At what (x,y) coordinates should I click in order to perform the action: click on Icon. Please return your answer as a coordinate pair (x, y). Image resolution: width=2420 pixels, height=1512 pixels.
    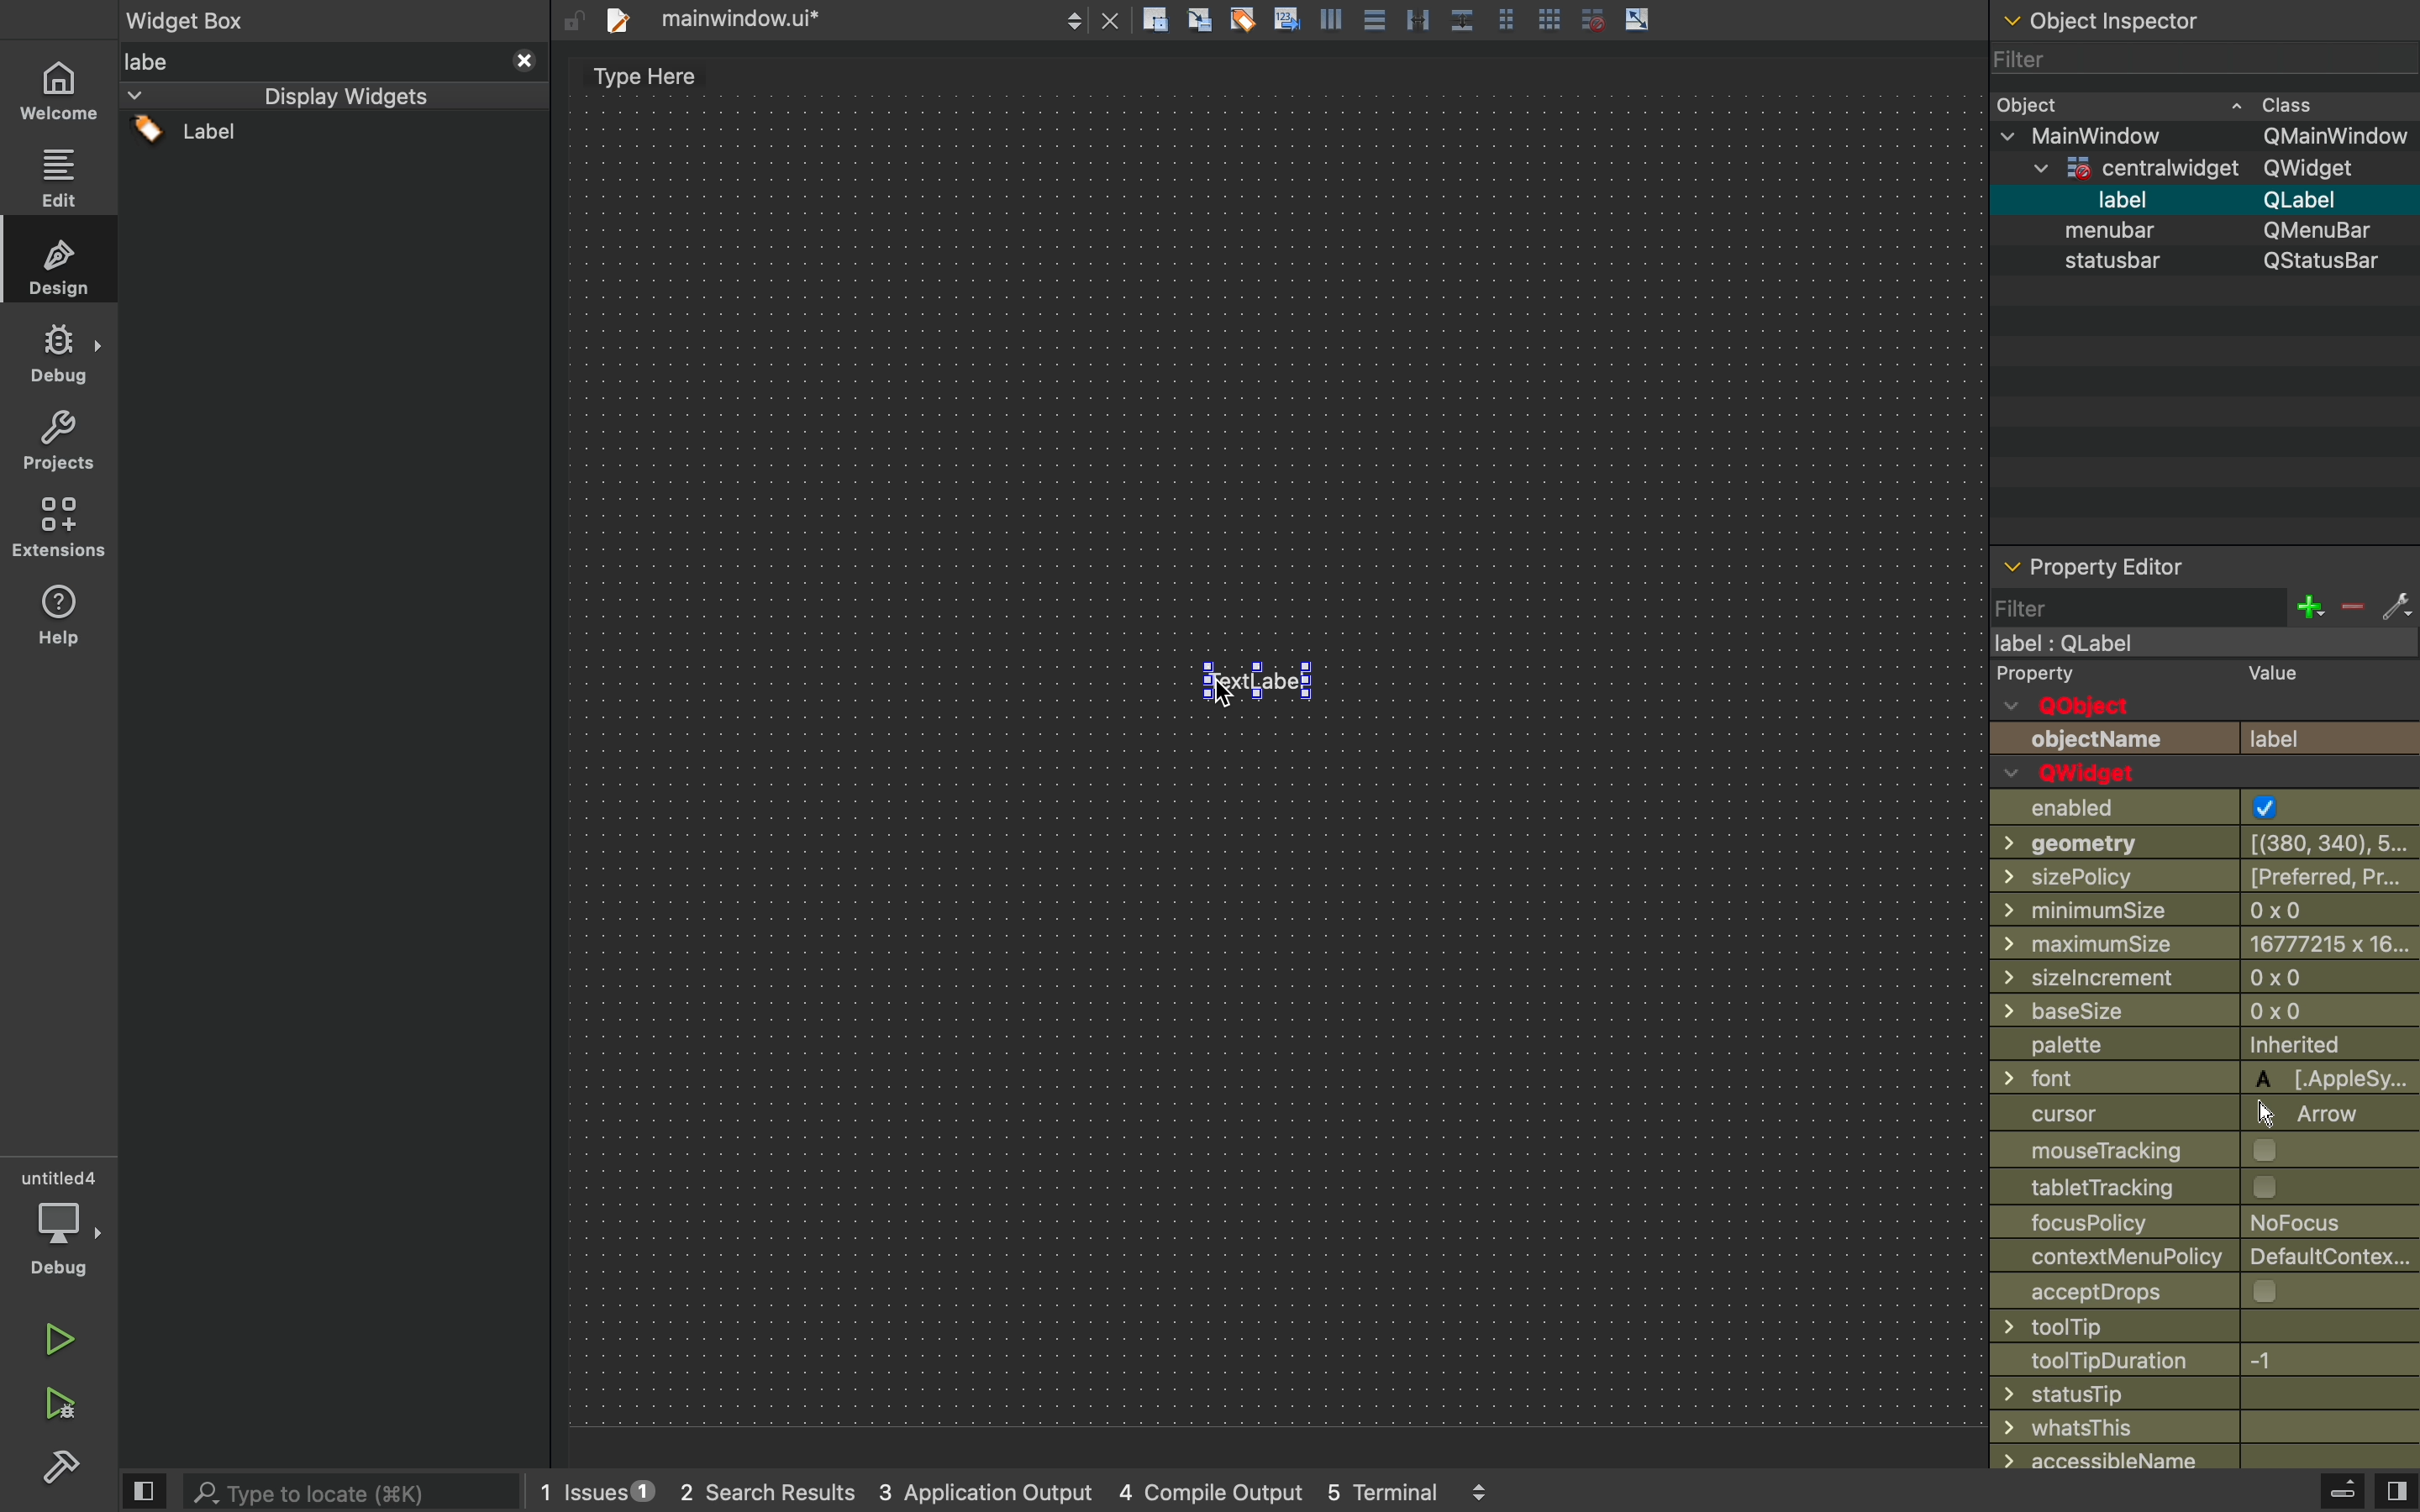
    Looking at the image, I should click on (1286, 17).